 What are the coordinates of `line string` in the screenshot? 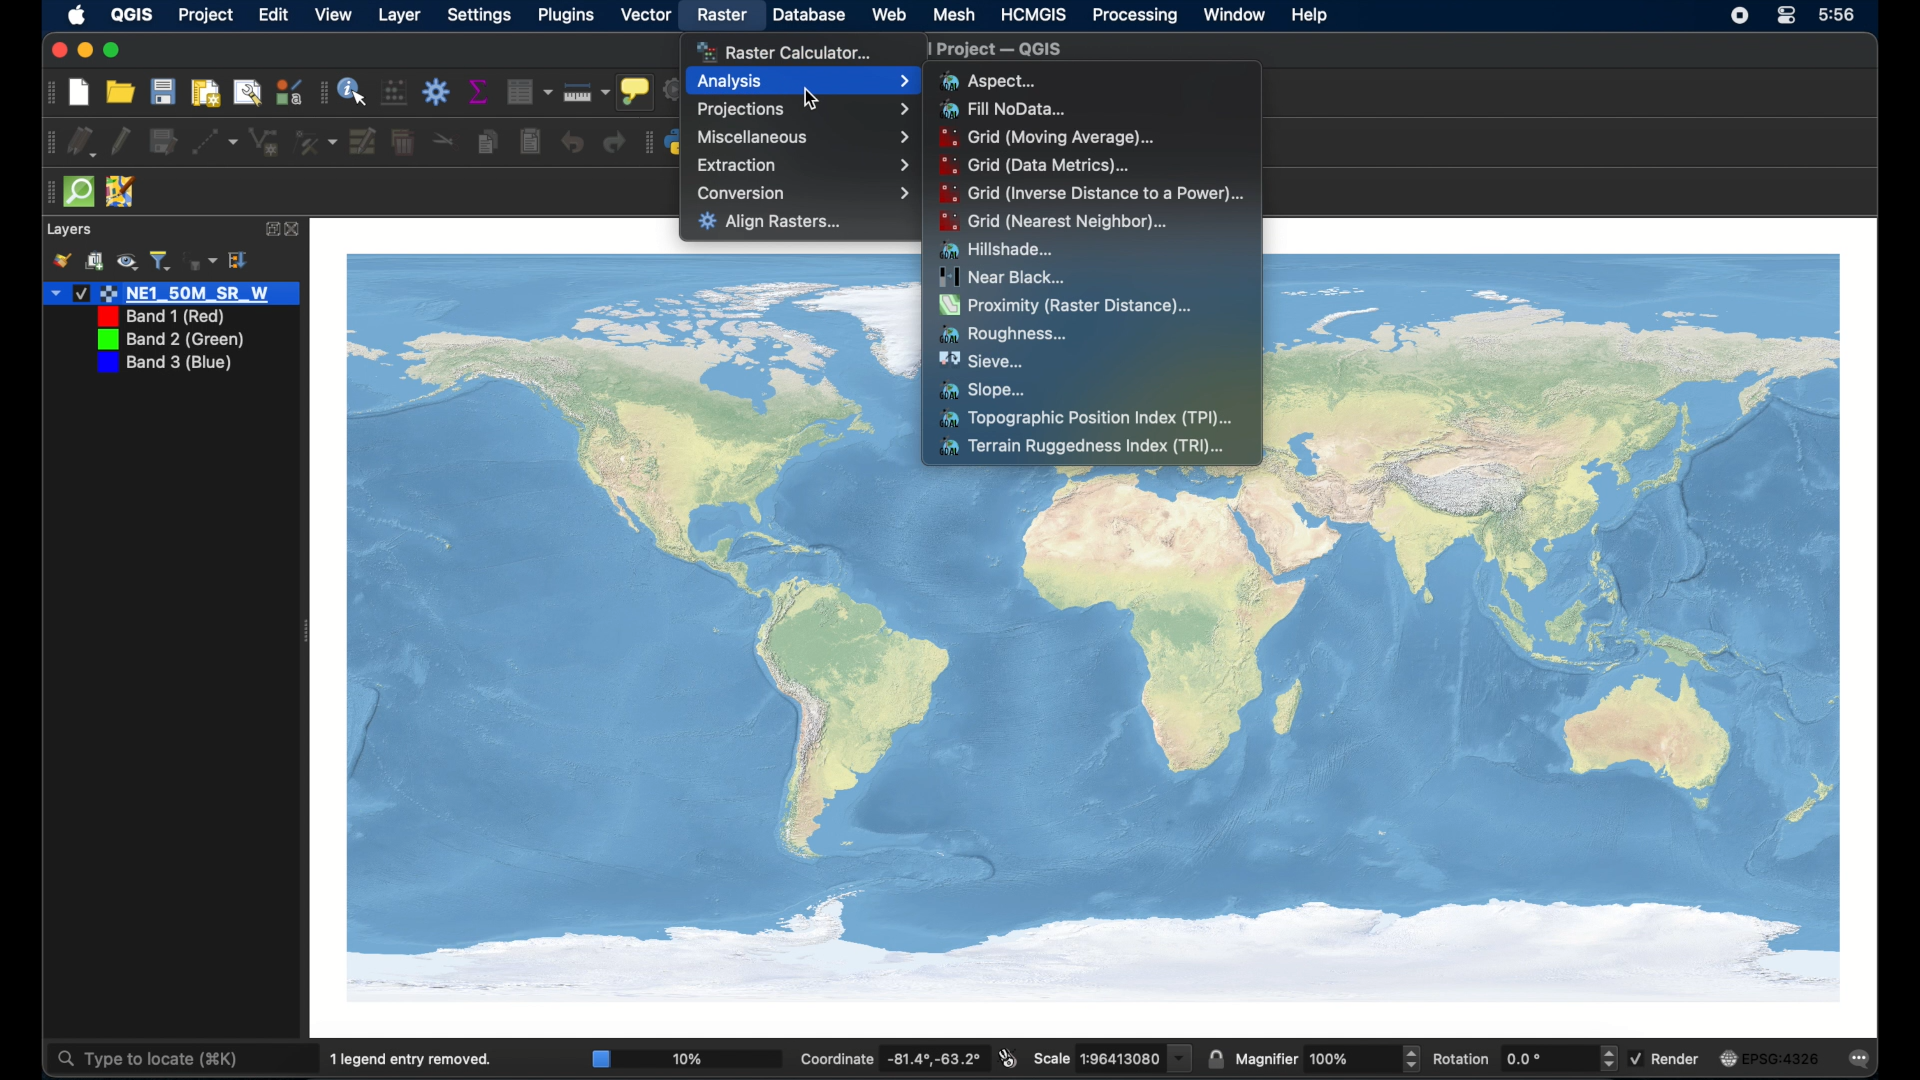 It's located at (264, 142).